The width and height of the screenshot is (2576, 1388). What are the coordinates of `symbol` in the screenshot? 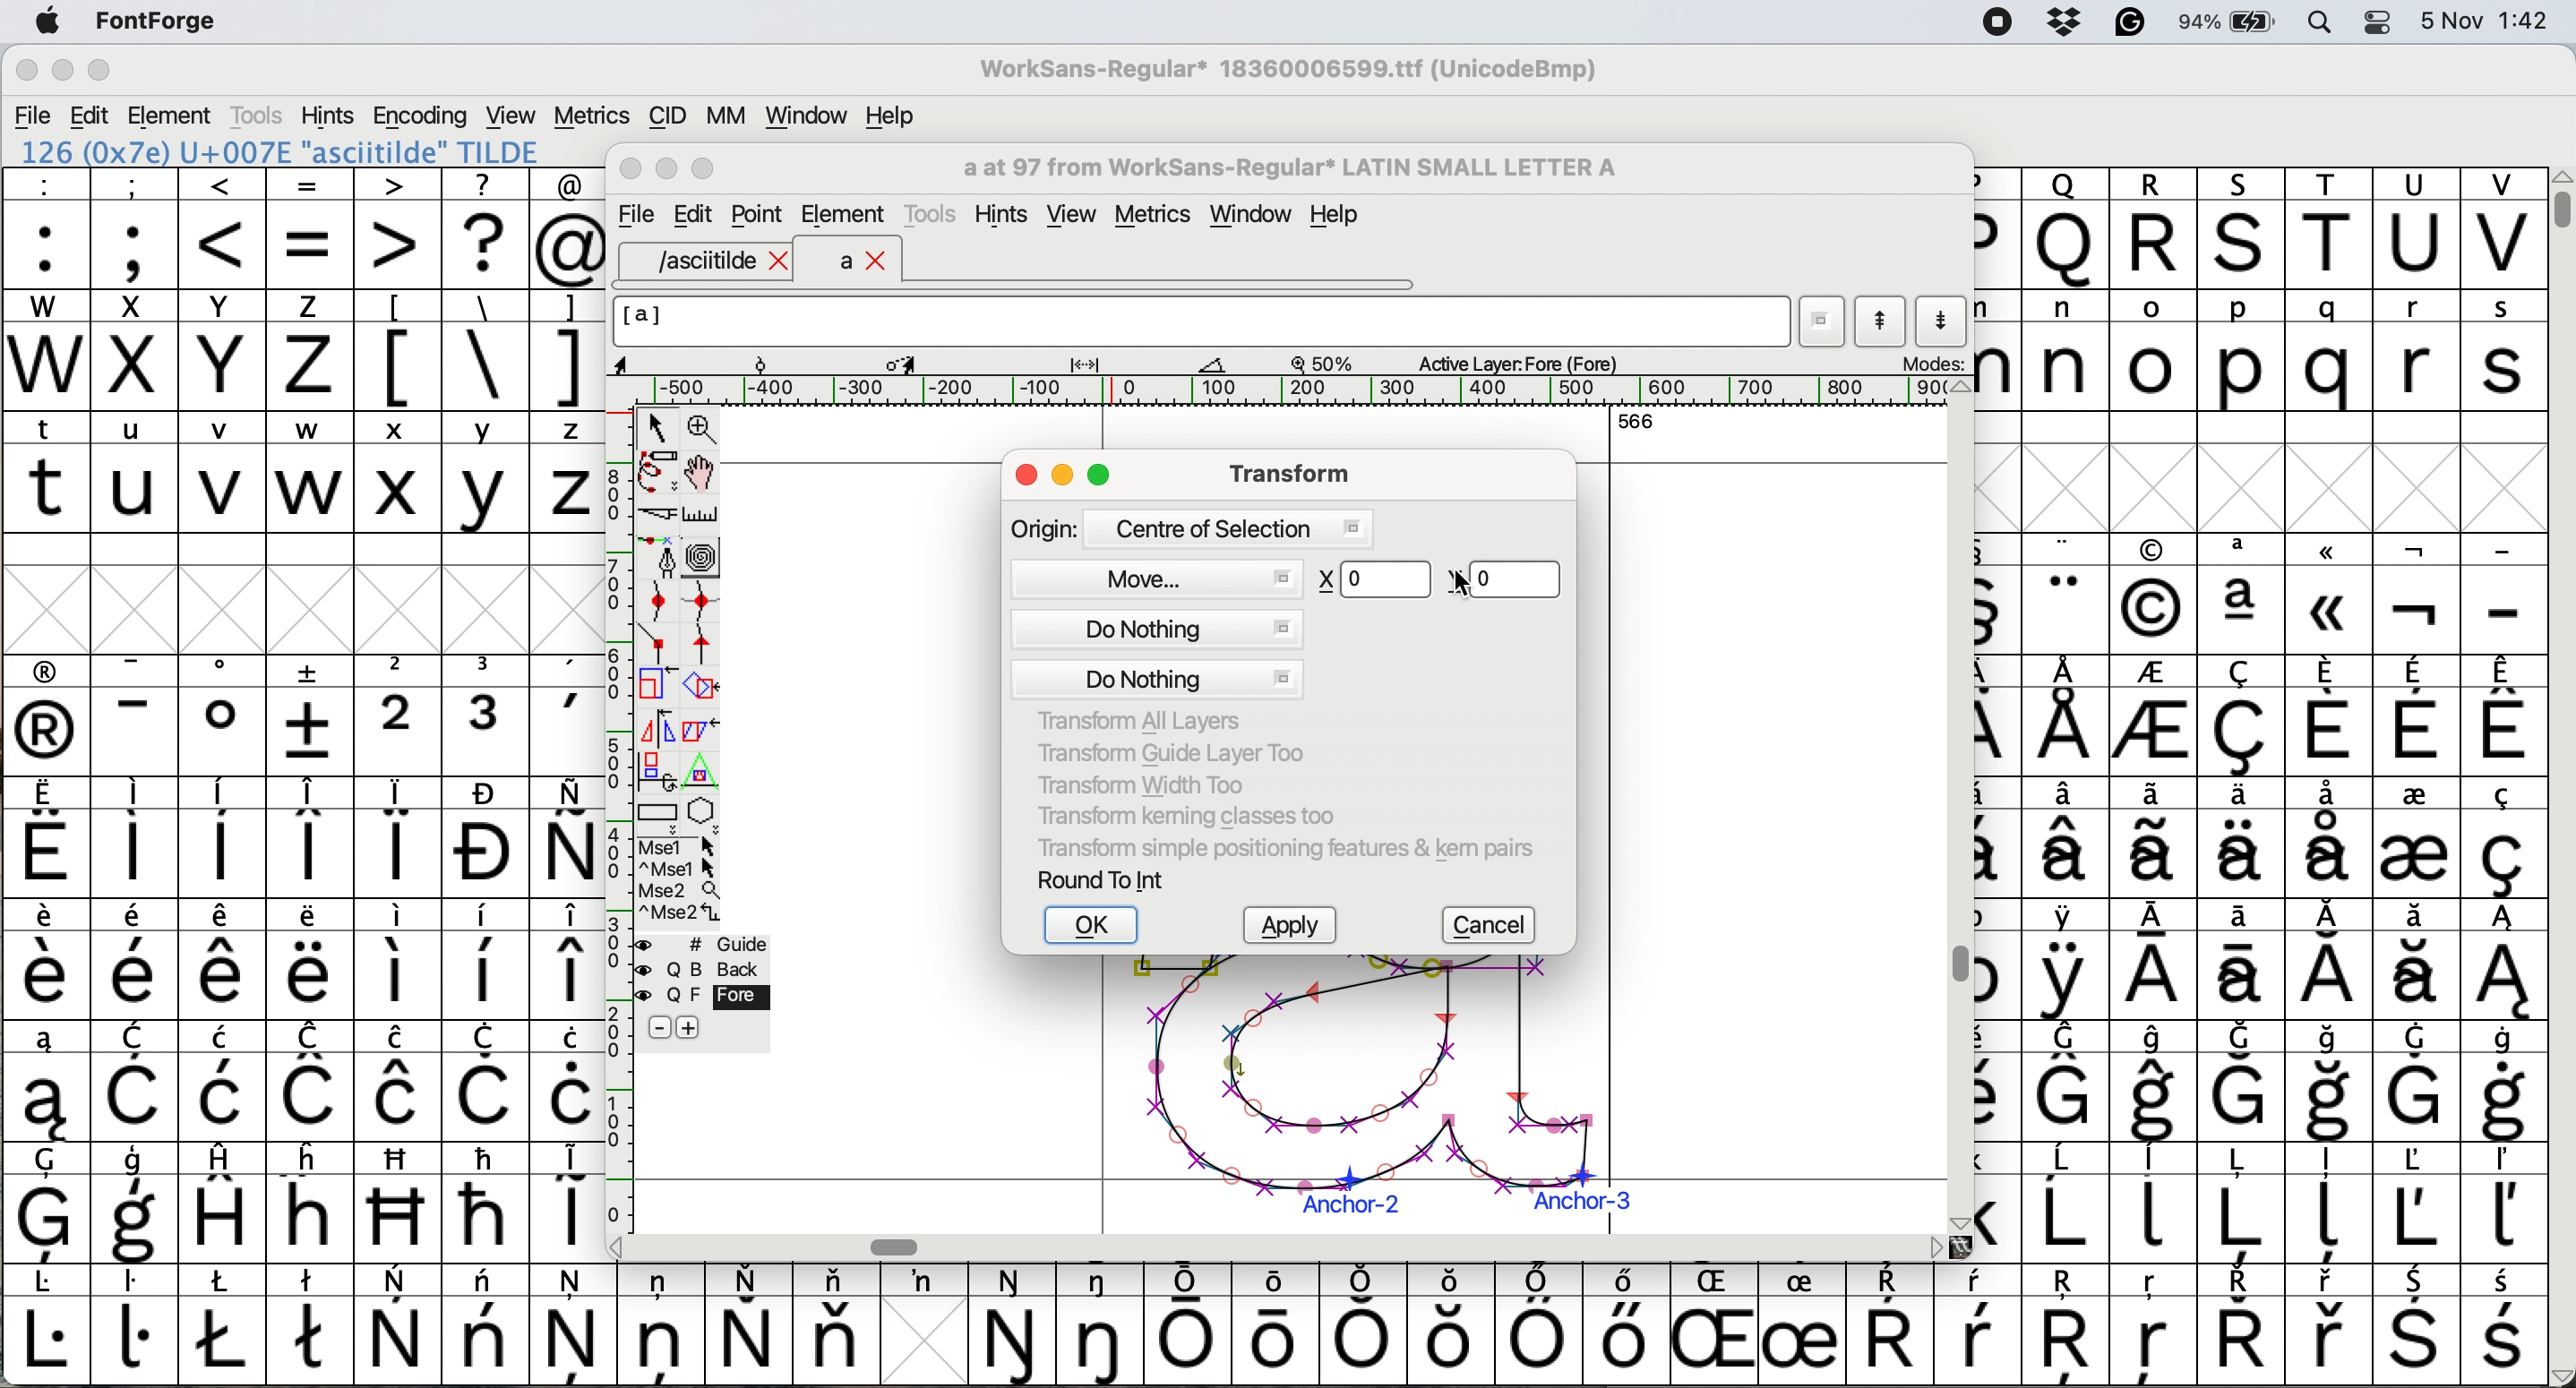 It's located at (228, 1201).